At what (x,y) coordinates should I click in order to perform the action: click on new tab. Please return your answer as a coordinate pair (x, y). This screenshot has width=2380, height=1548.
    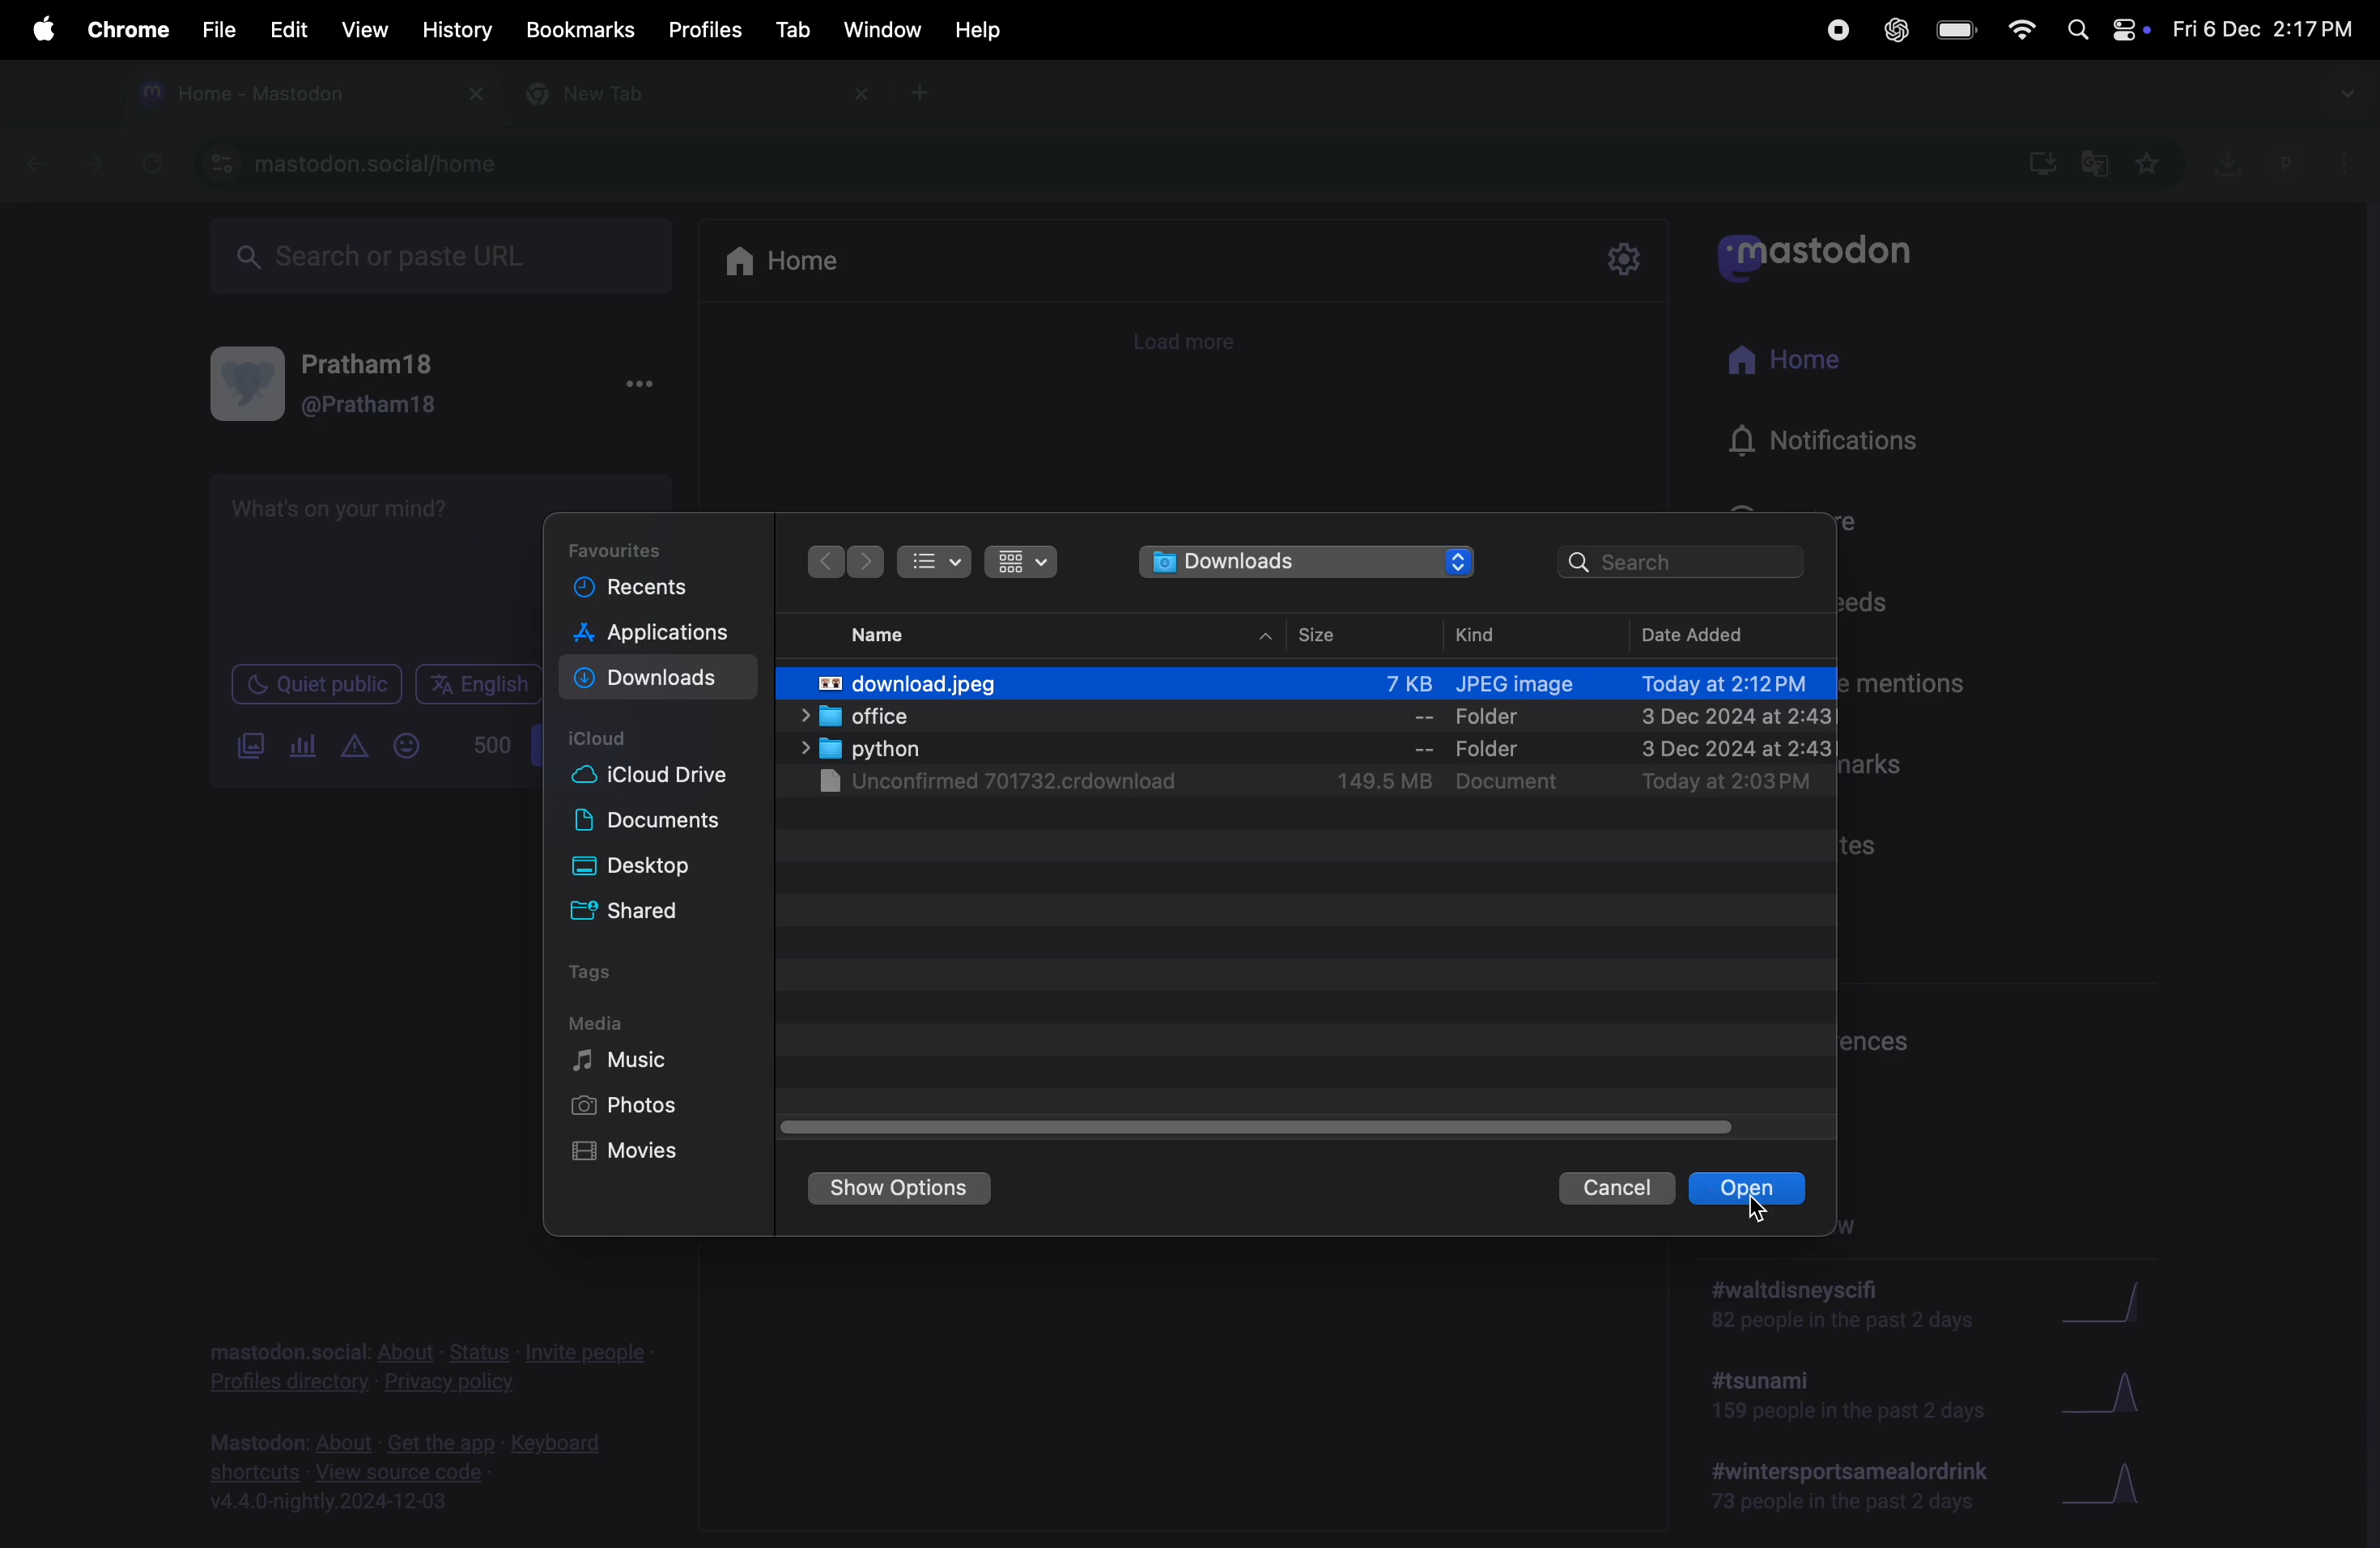
    Looking at the image, I should click on (689, 96).